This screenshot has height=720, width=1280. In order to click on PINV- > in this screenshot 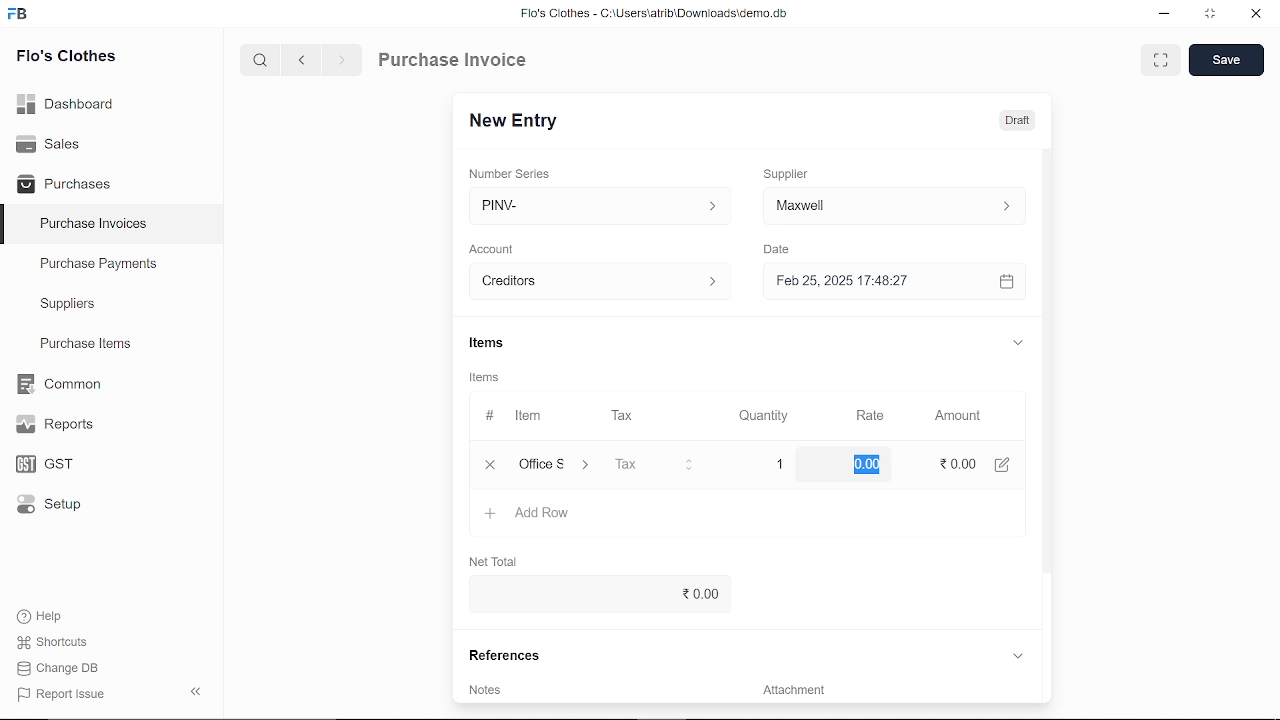, I will do `click(593, 206)`.